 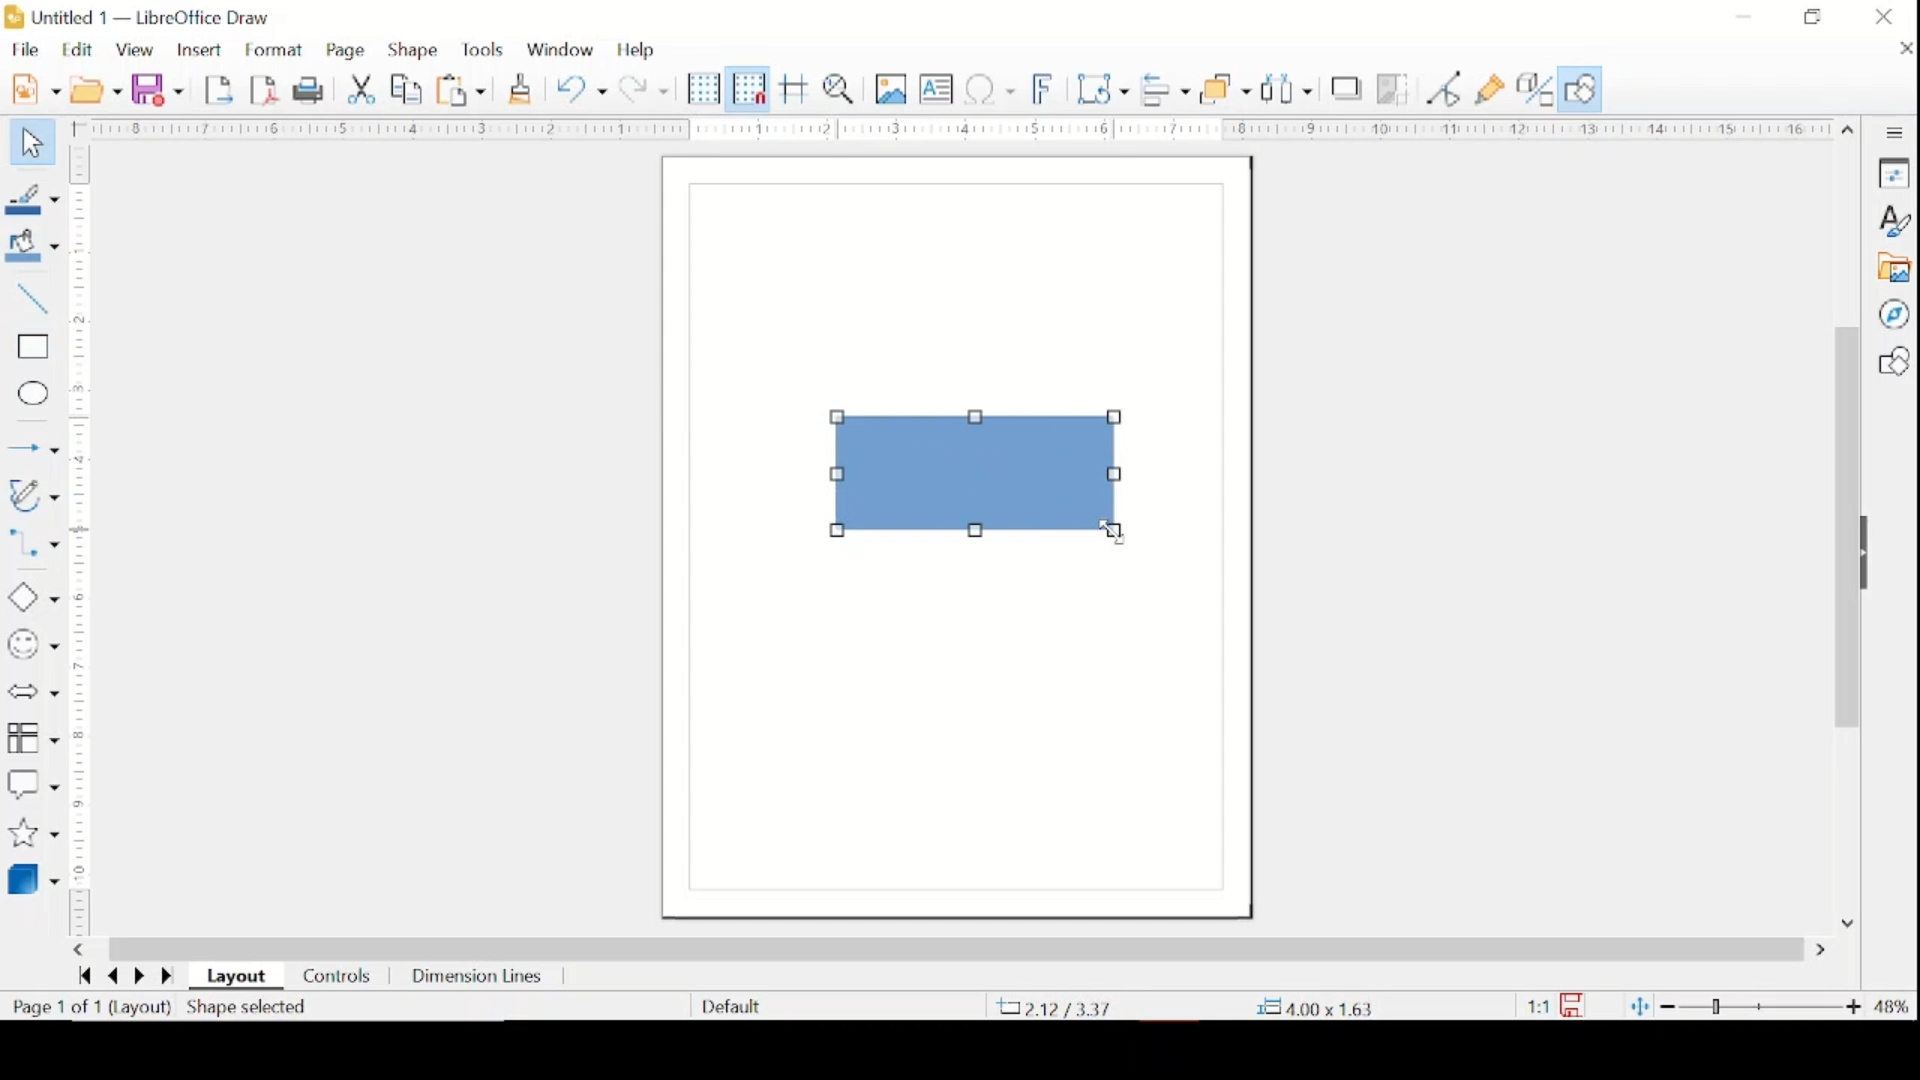 What do you see at coordinates (1845, 921) in the screenshot?
I see `scroll down arrow` at bounding box center [1845, 921].